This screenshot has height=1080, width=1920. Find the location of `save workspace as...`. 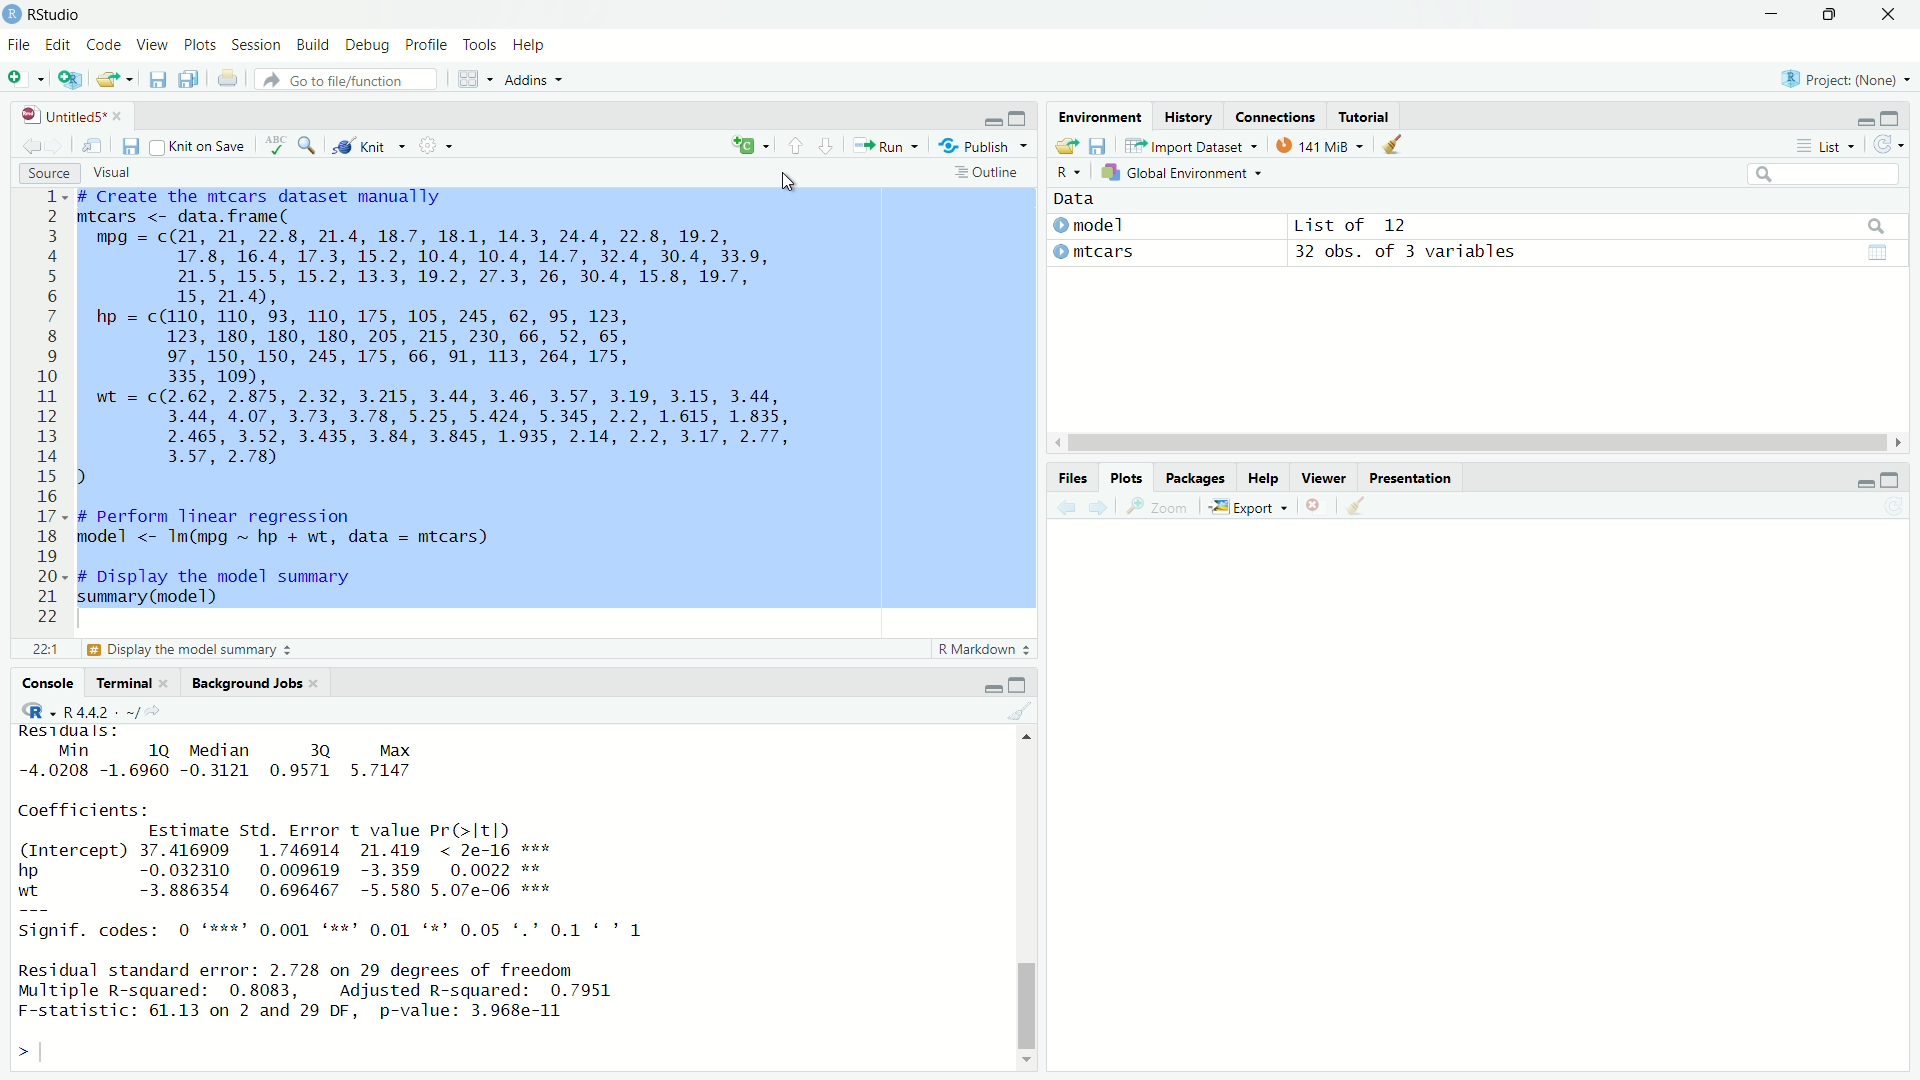

save workspace as... is located at coordinates (1098, 146).